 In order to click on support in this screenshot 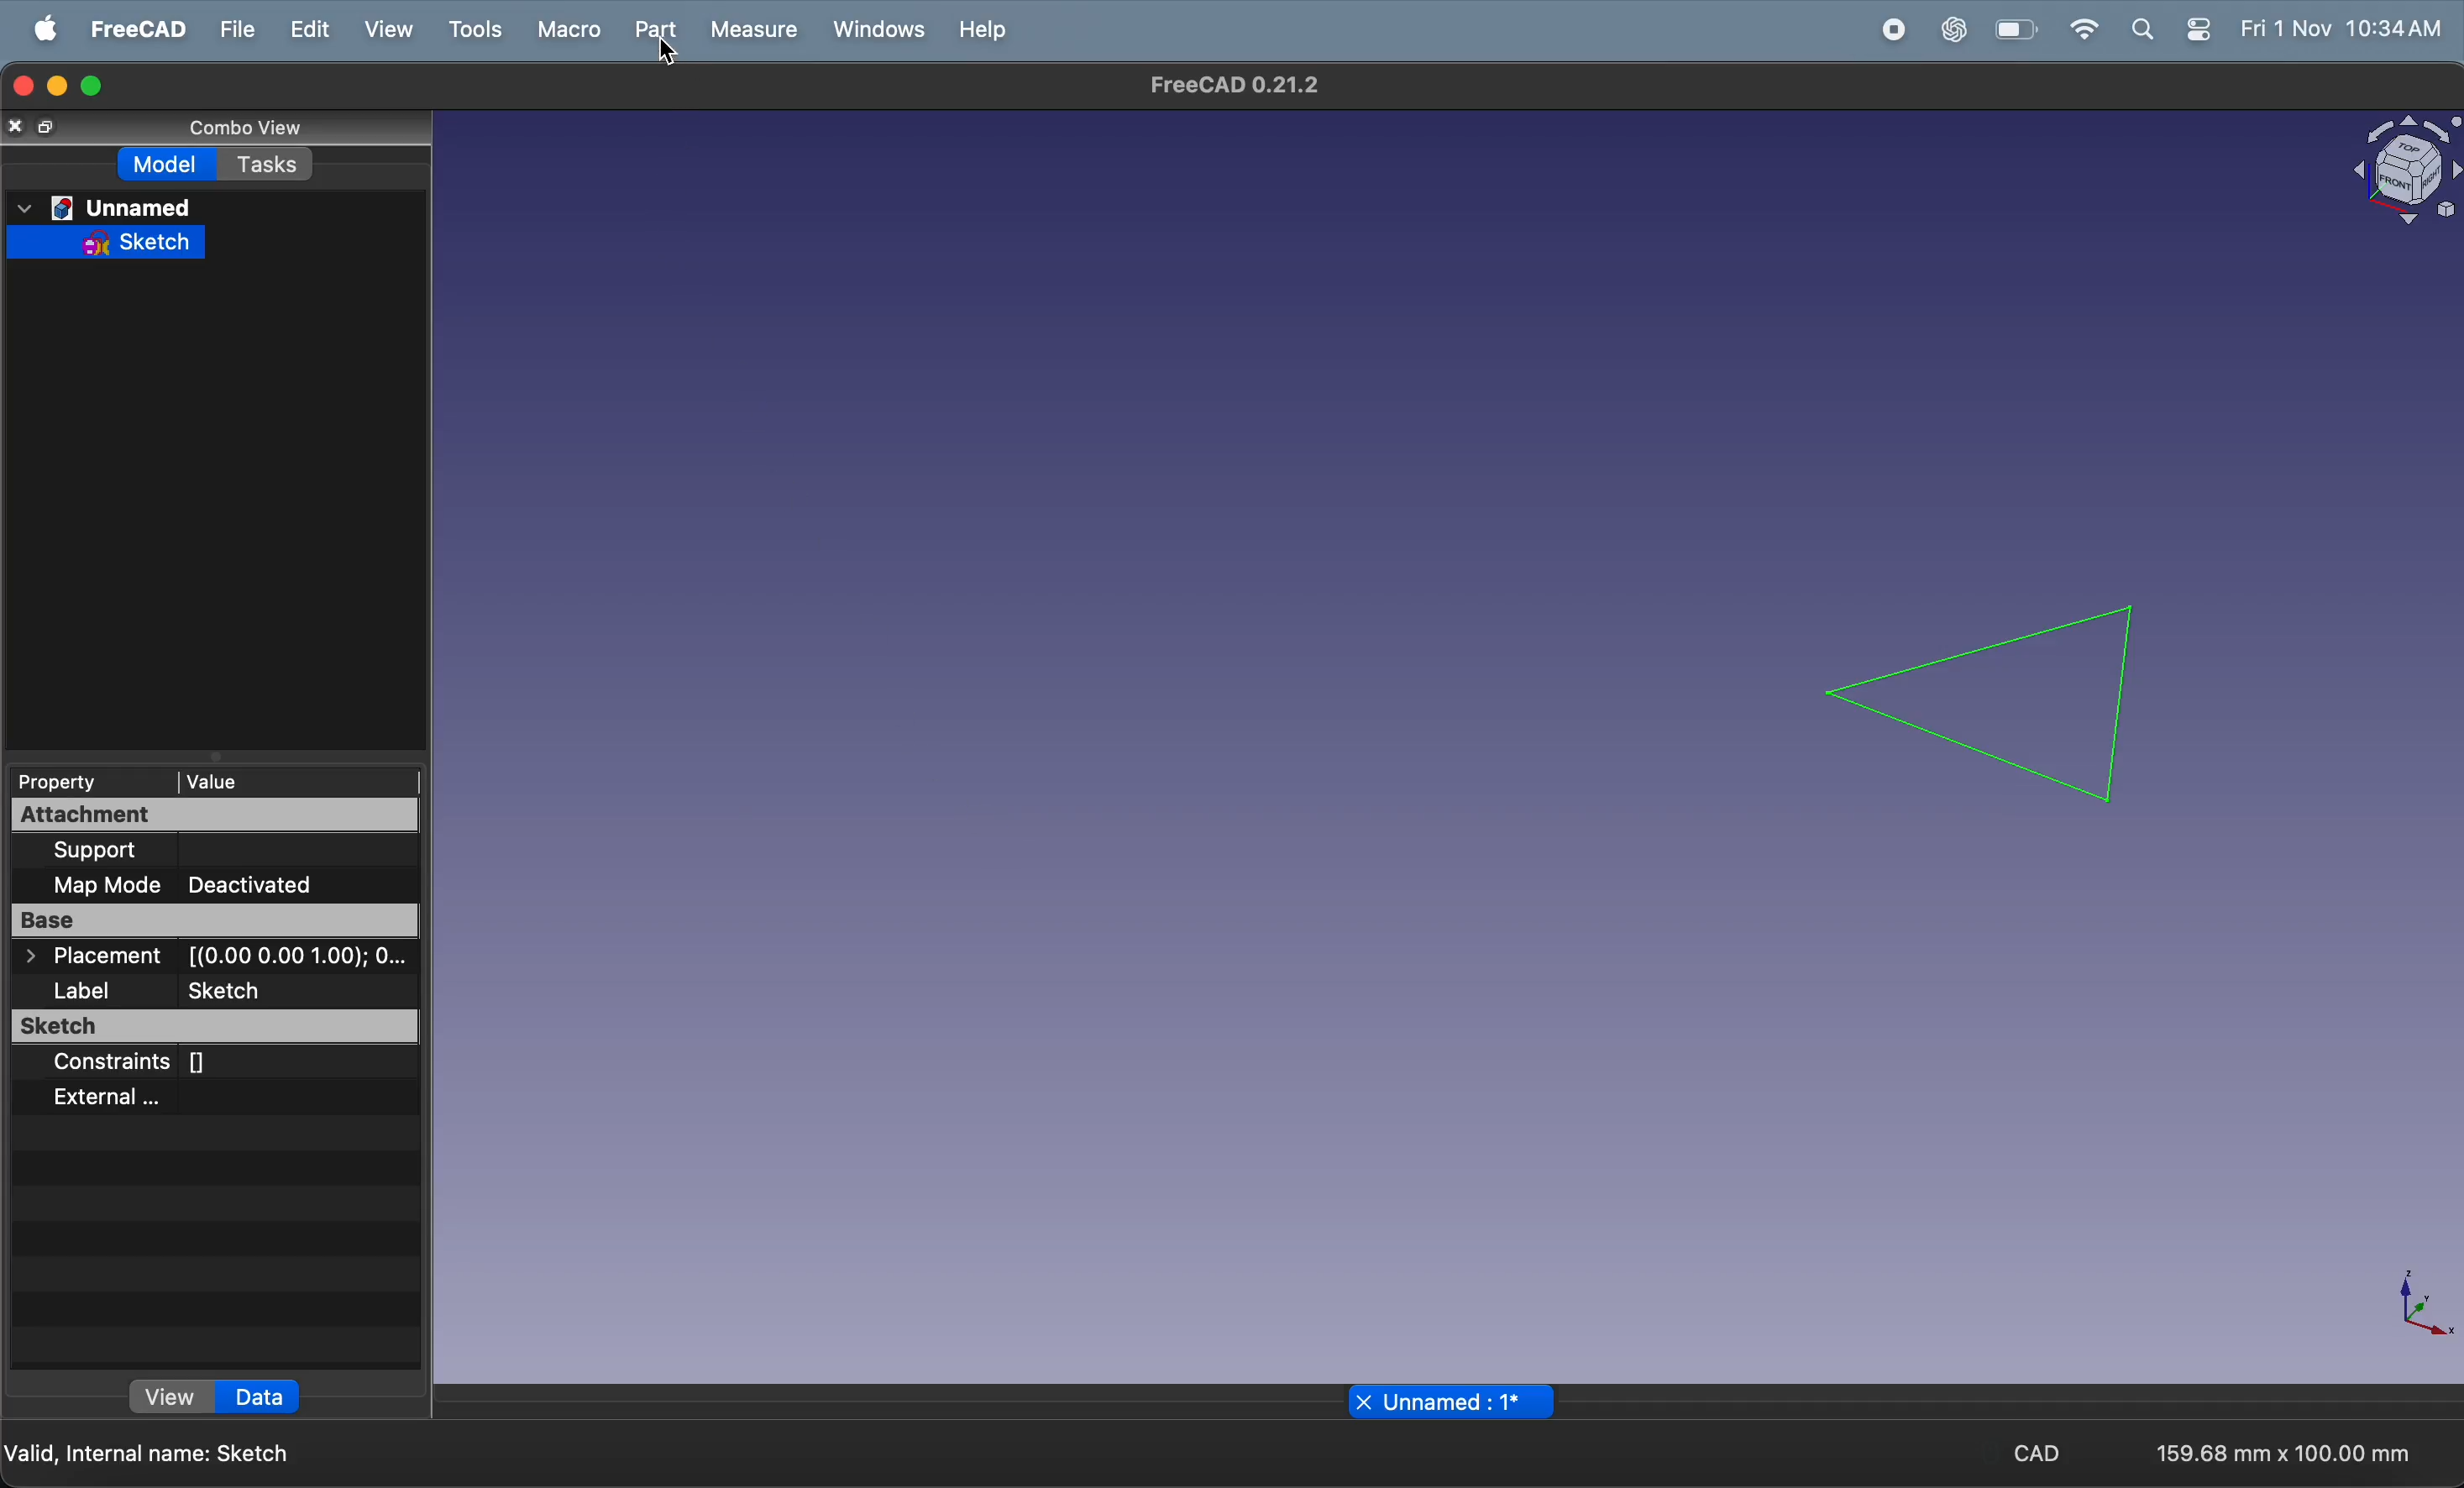, I will do `click(173, 851)`.